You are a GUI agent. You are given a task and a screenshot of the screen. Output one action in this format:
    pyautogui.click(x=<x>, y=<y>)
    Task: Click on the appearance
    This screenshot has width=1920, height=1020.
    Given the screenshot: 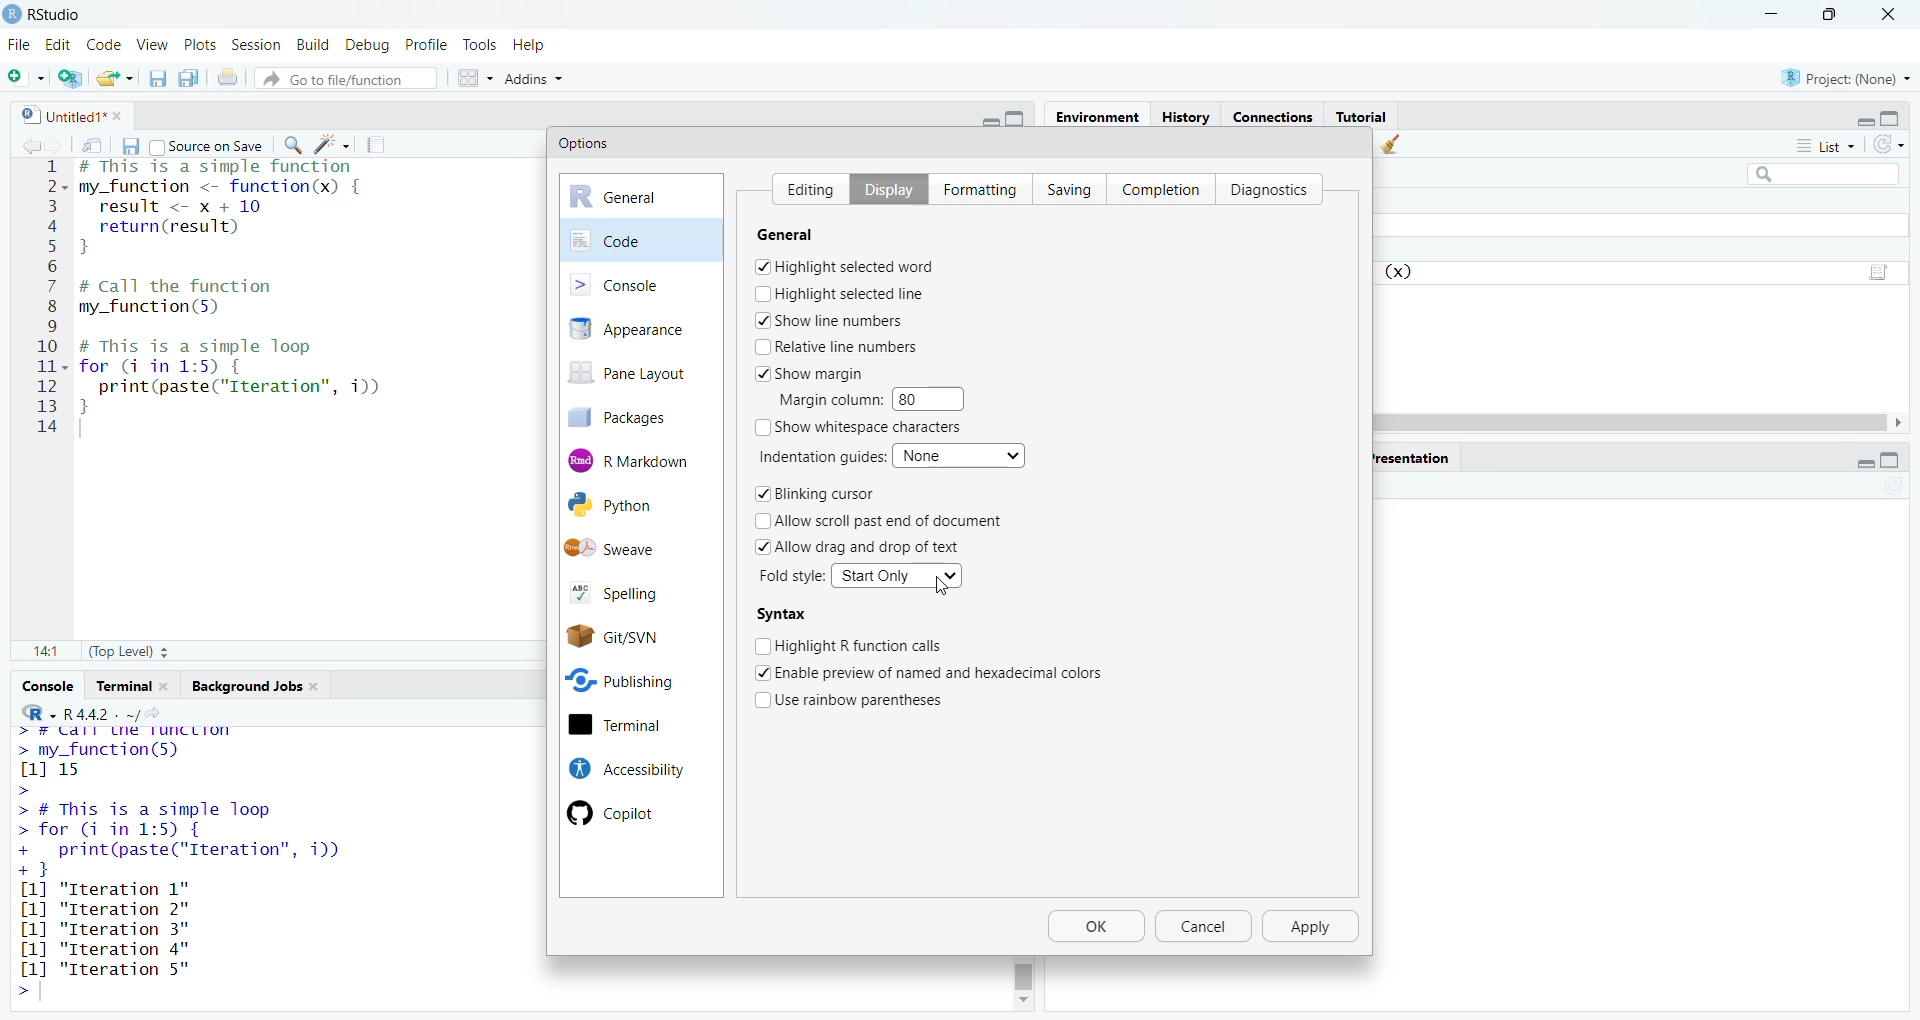 What is the action you would take?
    pyautogui.click(x=641, y=329)
    